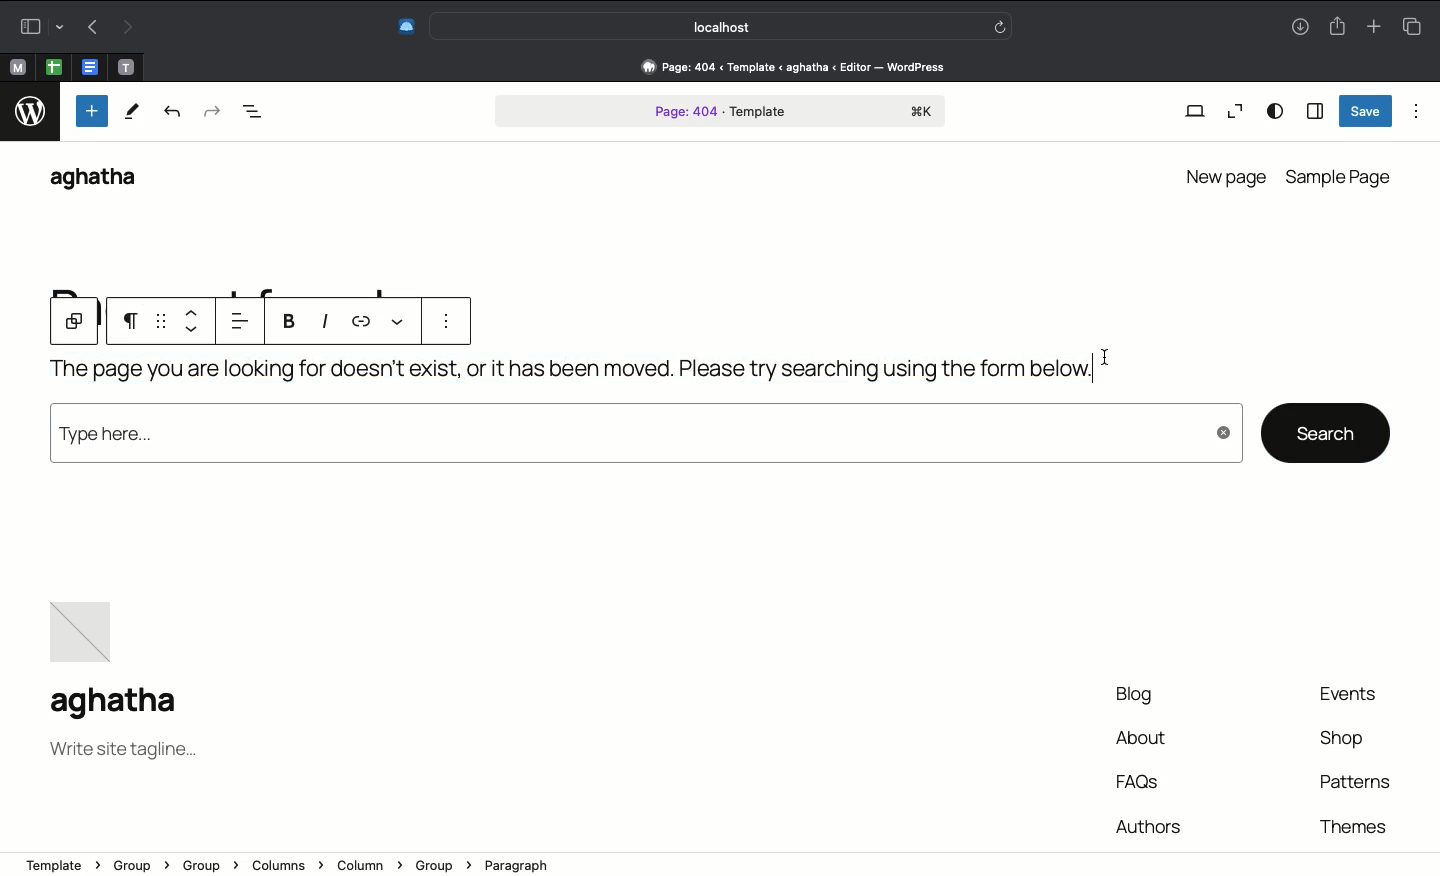 The width and height of the screenshot is (1440, 876). I want to click on open tab, so click(17, 68).